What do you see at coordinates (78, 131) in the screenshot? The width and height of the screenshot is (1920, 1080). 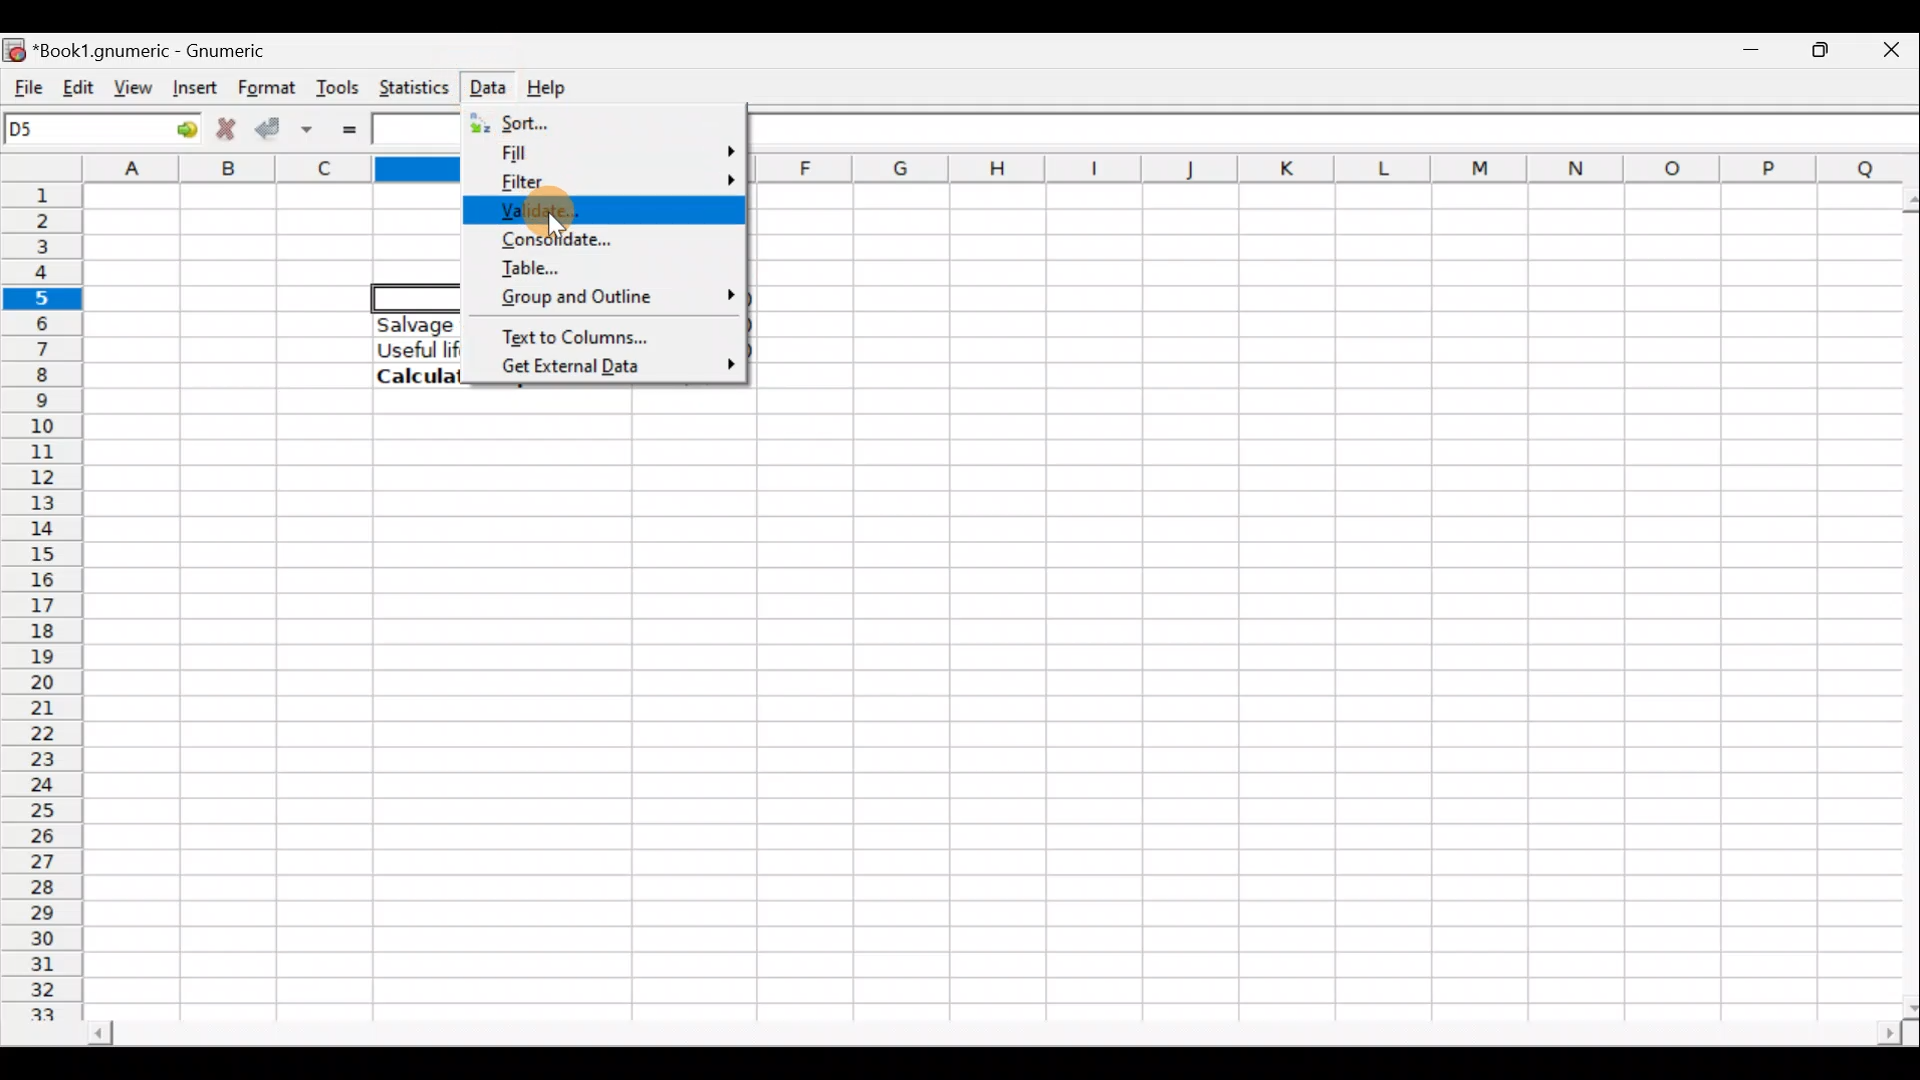 I see `Cell name D5` at bounding box center [78, 131].